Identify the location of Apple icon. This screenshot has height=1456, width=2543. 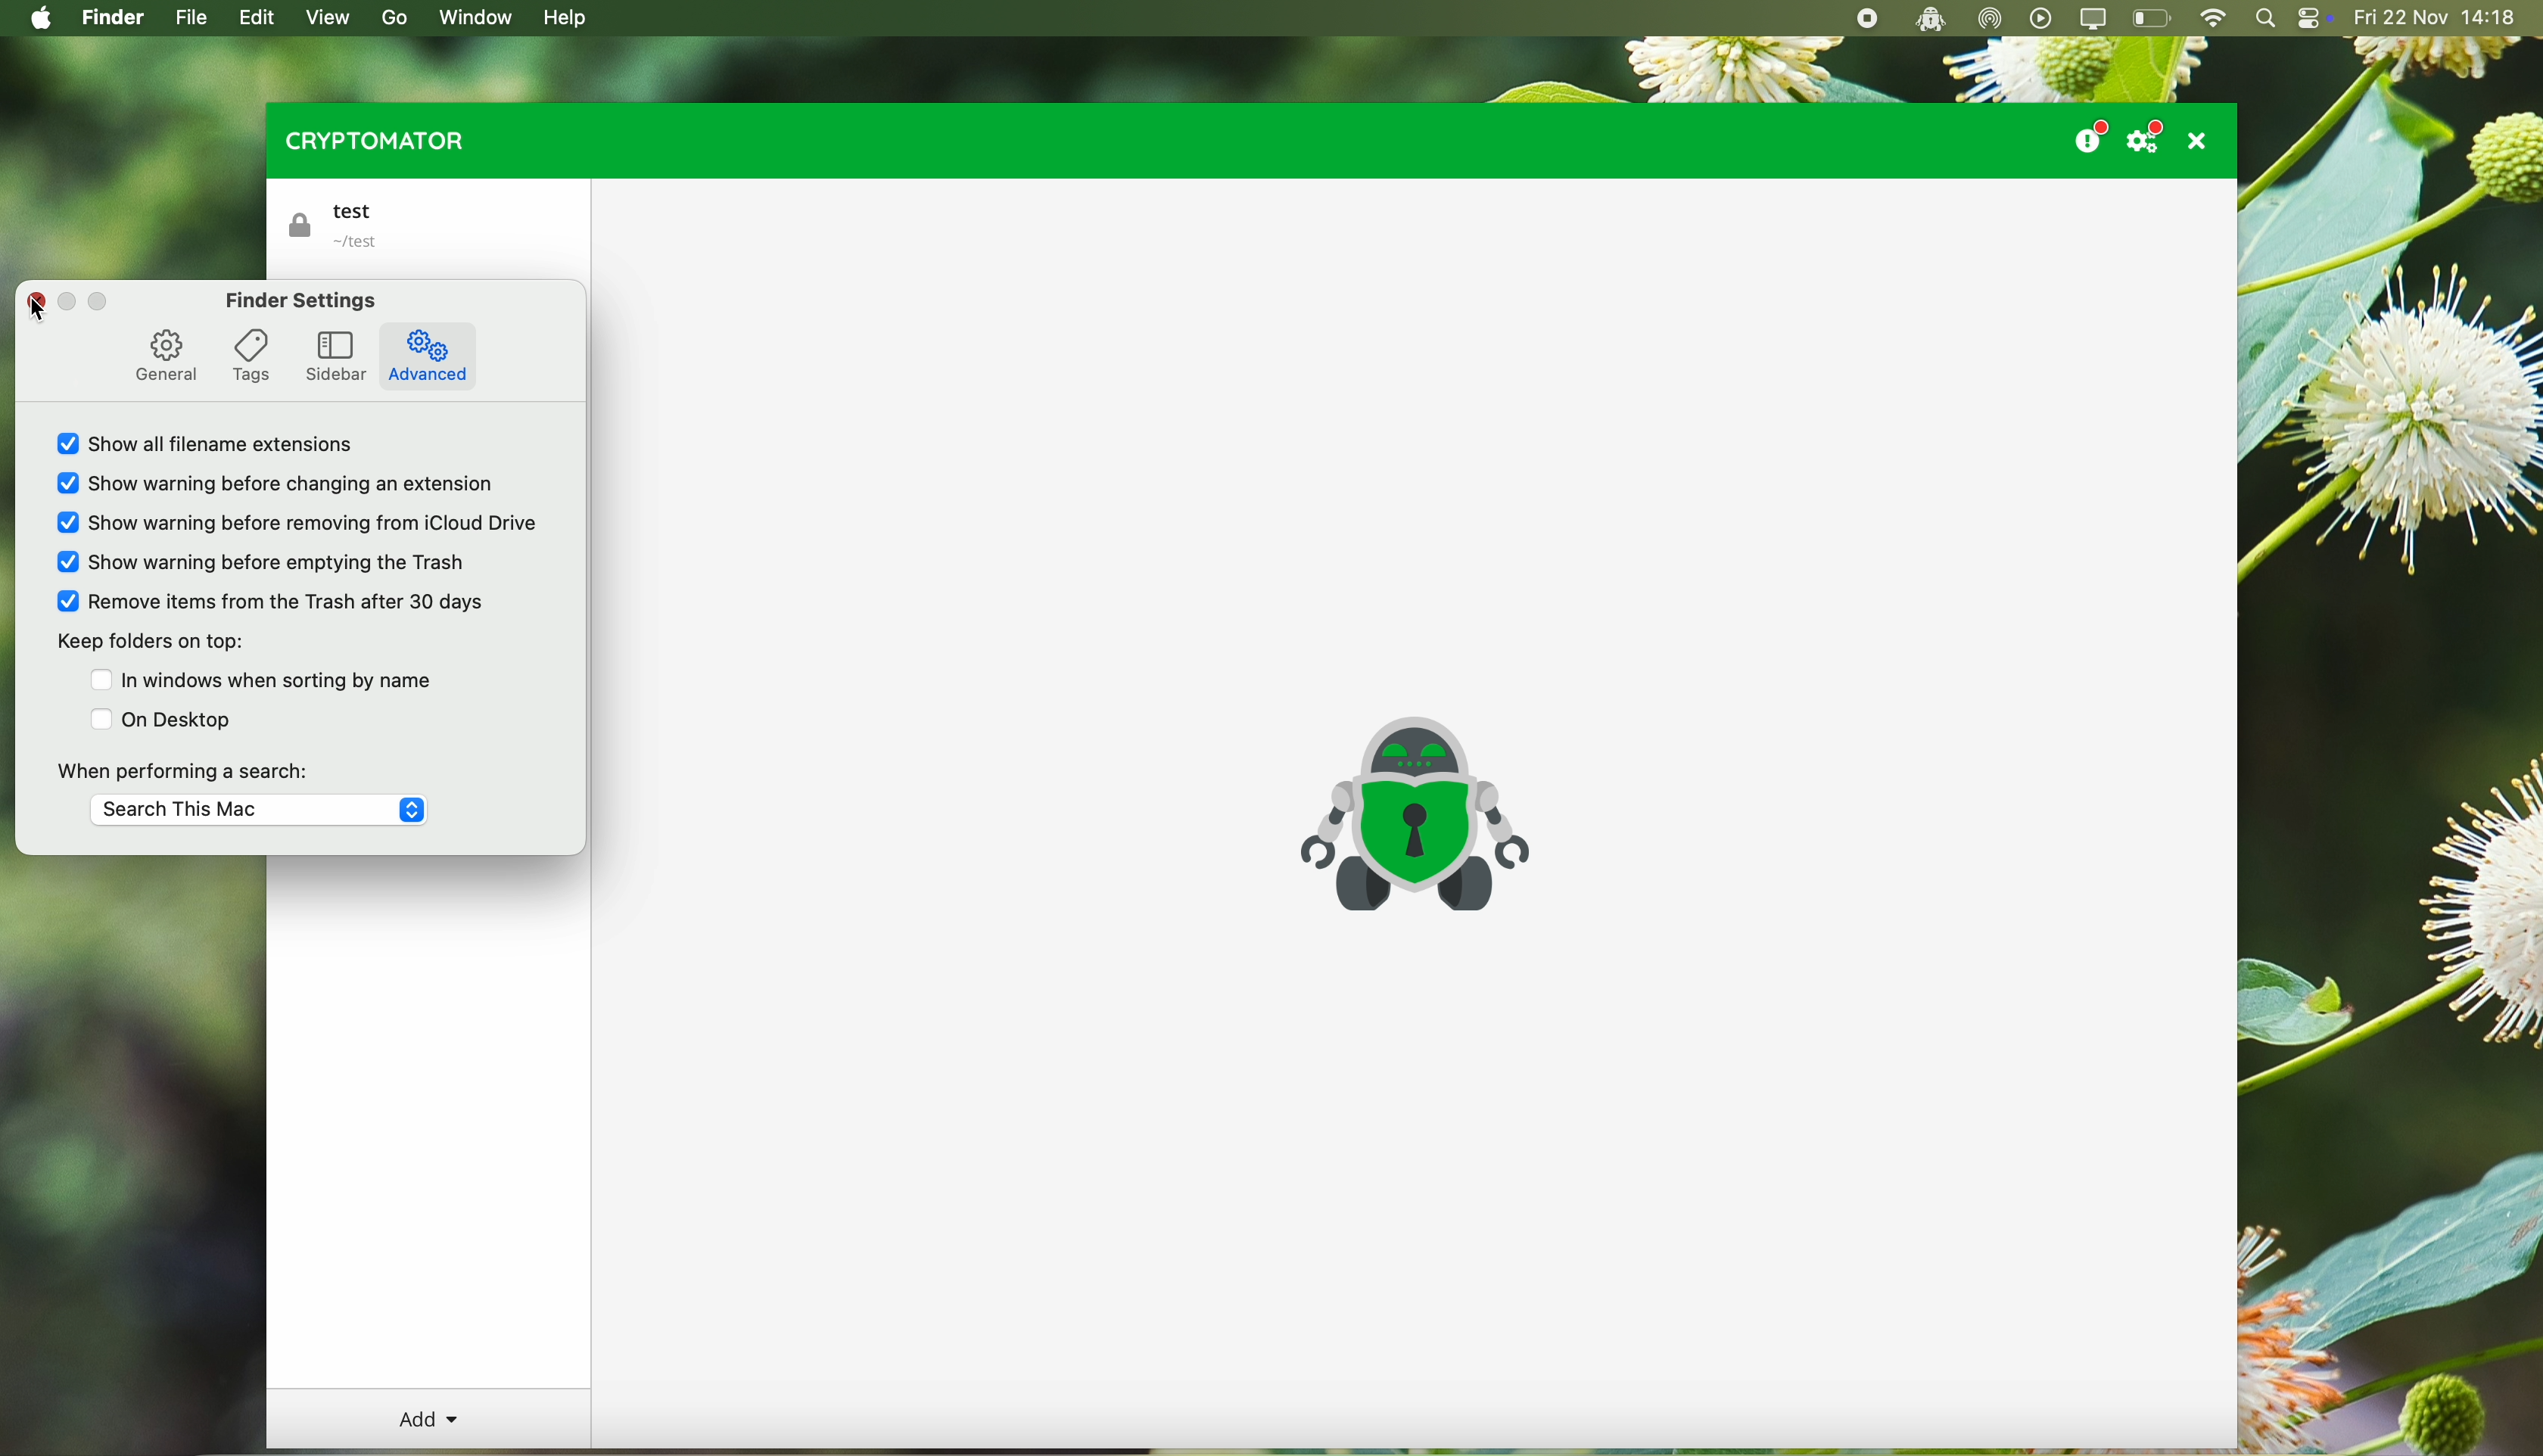
(35, 18).